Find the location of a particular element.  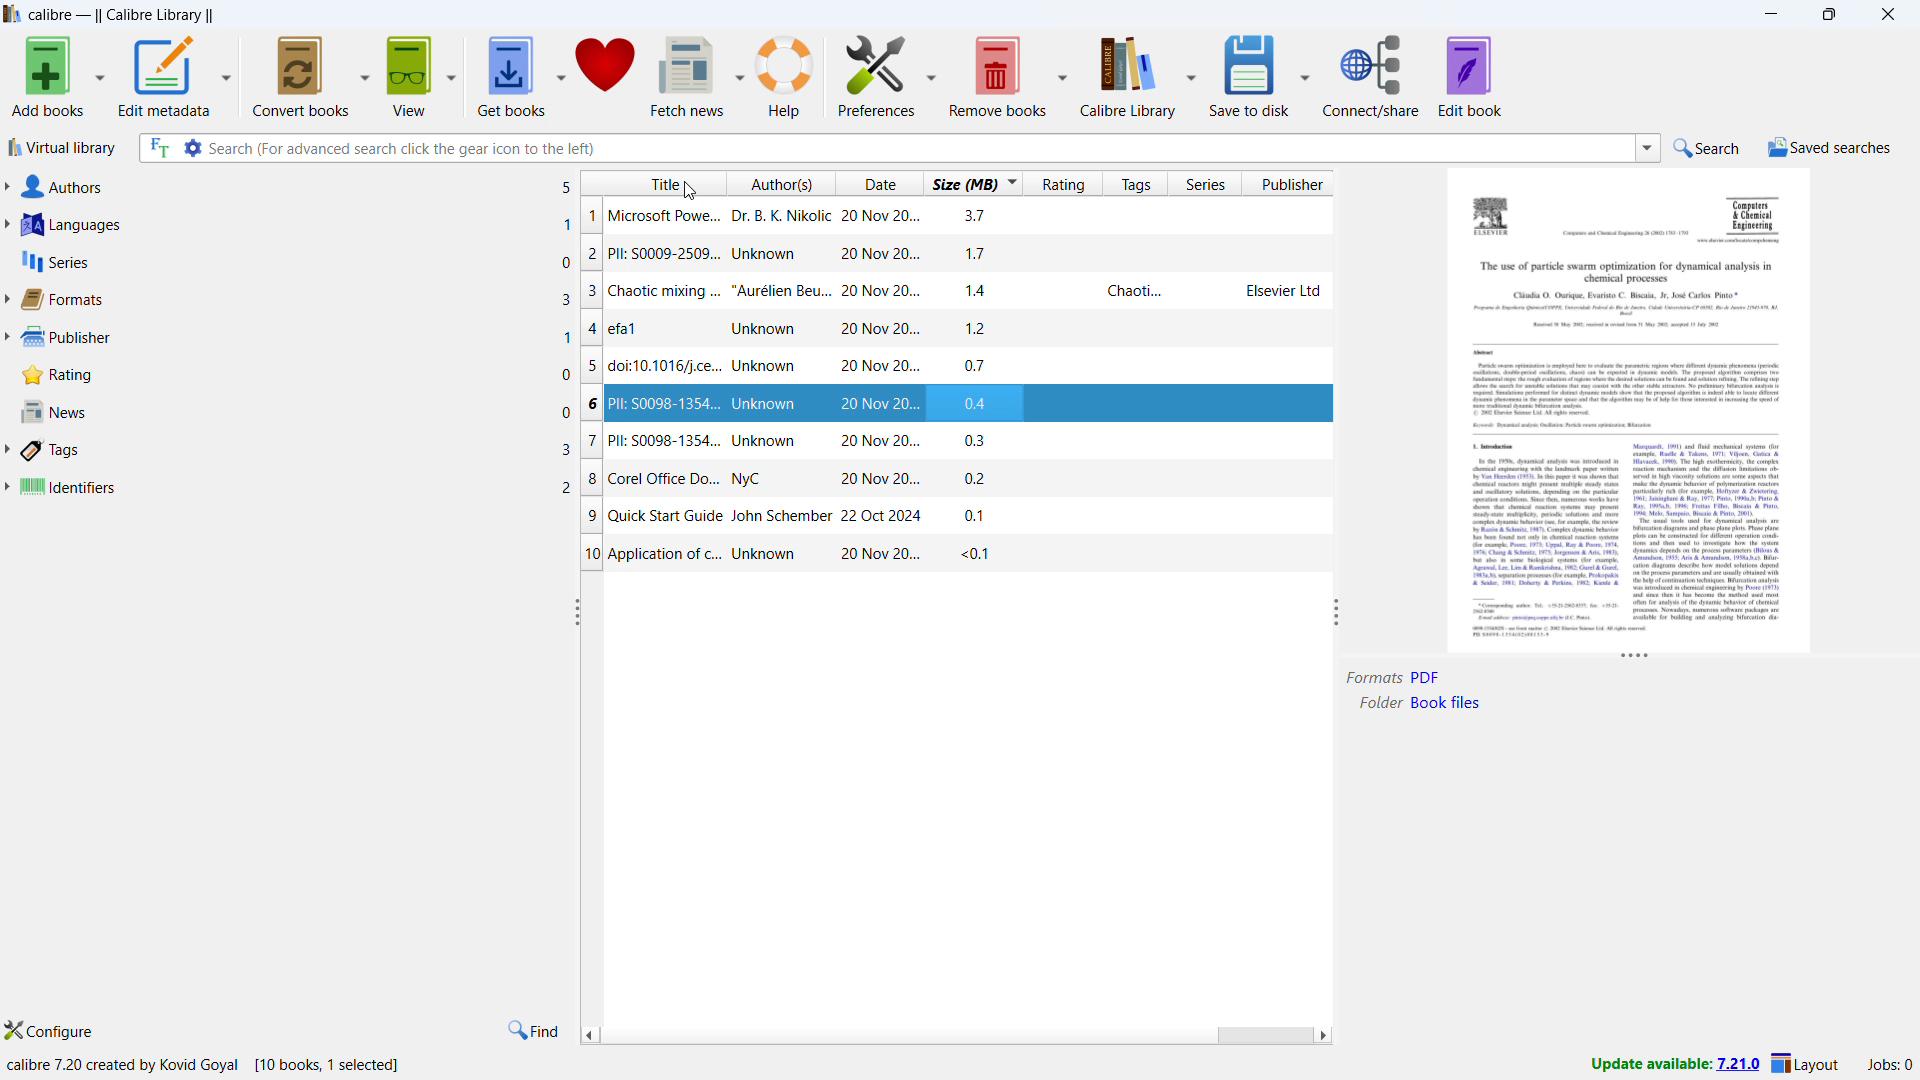

14 is located at coordinates (981, 292).